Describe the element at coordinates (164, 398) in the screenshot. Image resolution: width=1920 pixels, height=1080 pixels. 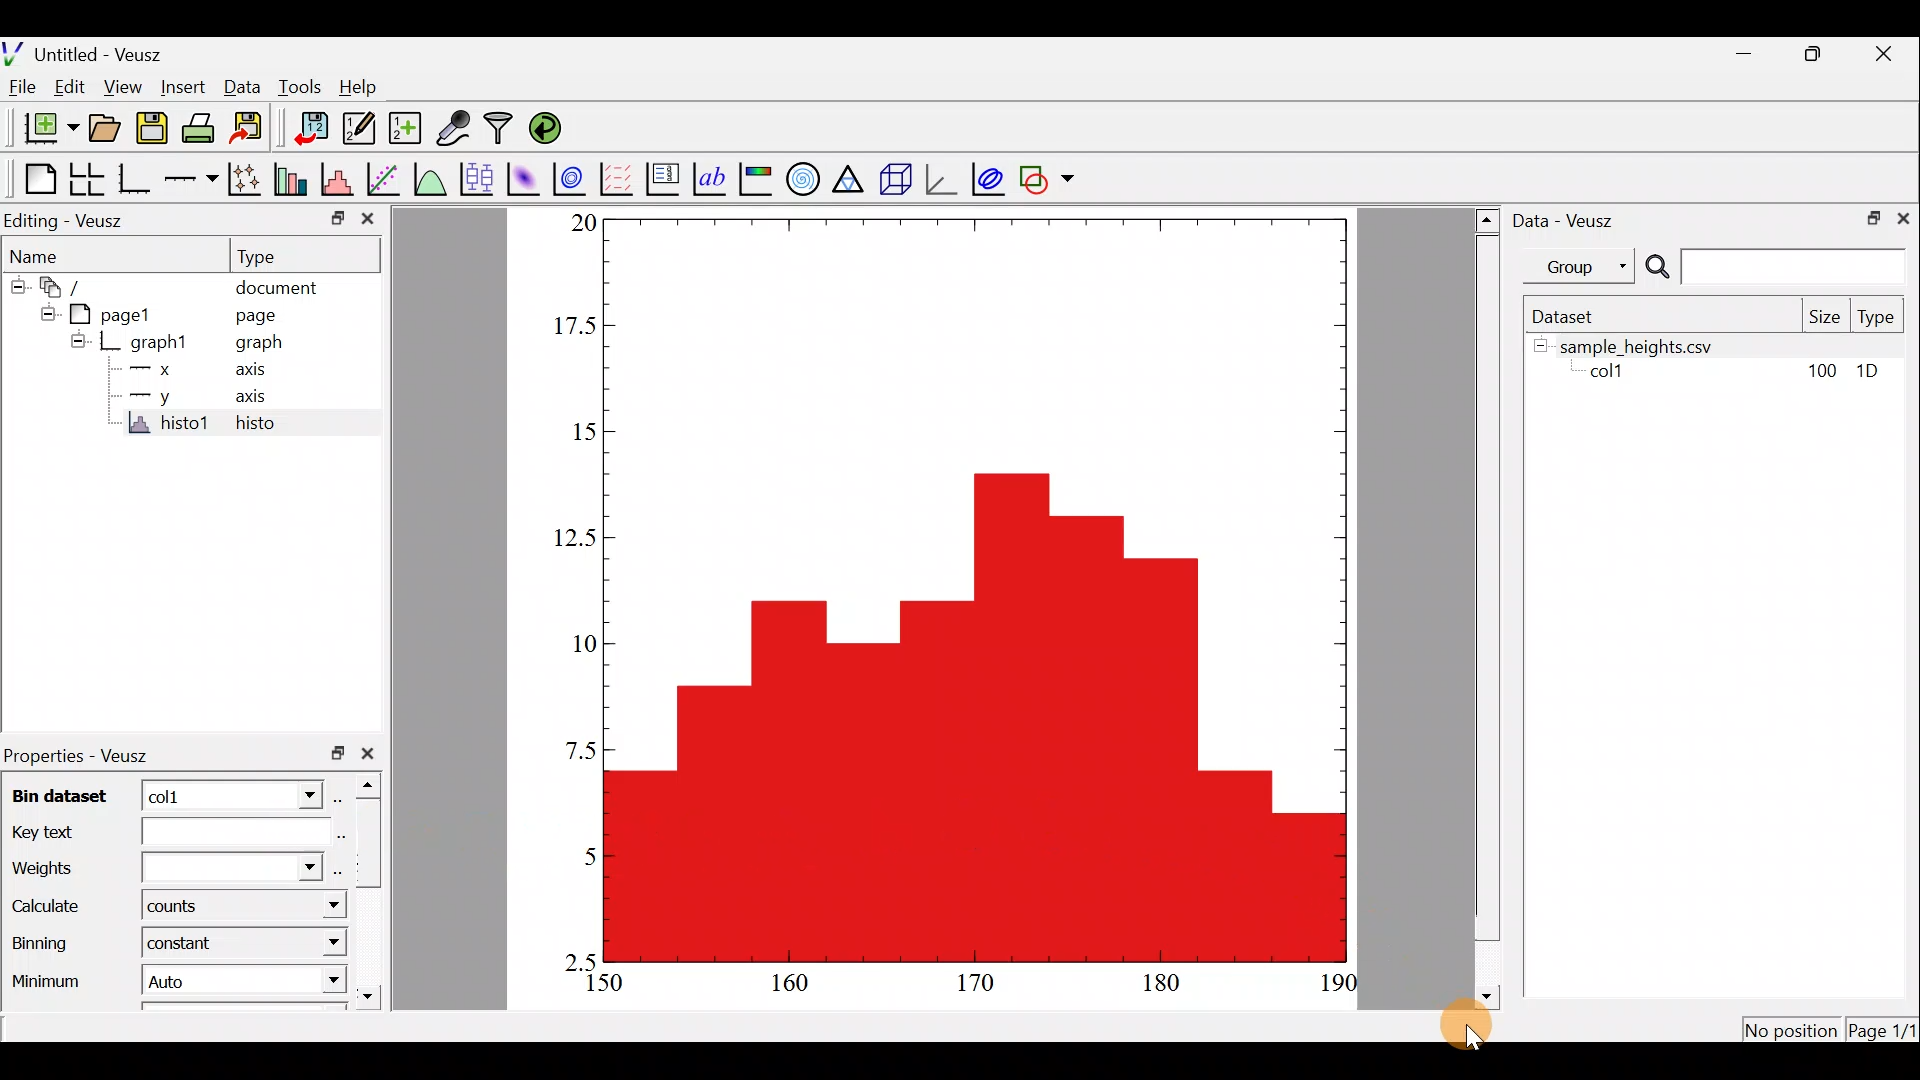
I see `y` at that location.